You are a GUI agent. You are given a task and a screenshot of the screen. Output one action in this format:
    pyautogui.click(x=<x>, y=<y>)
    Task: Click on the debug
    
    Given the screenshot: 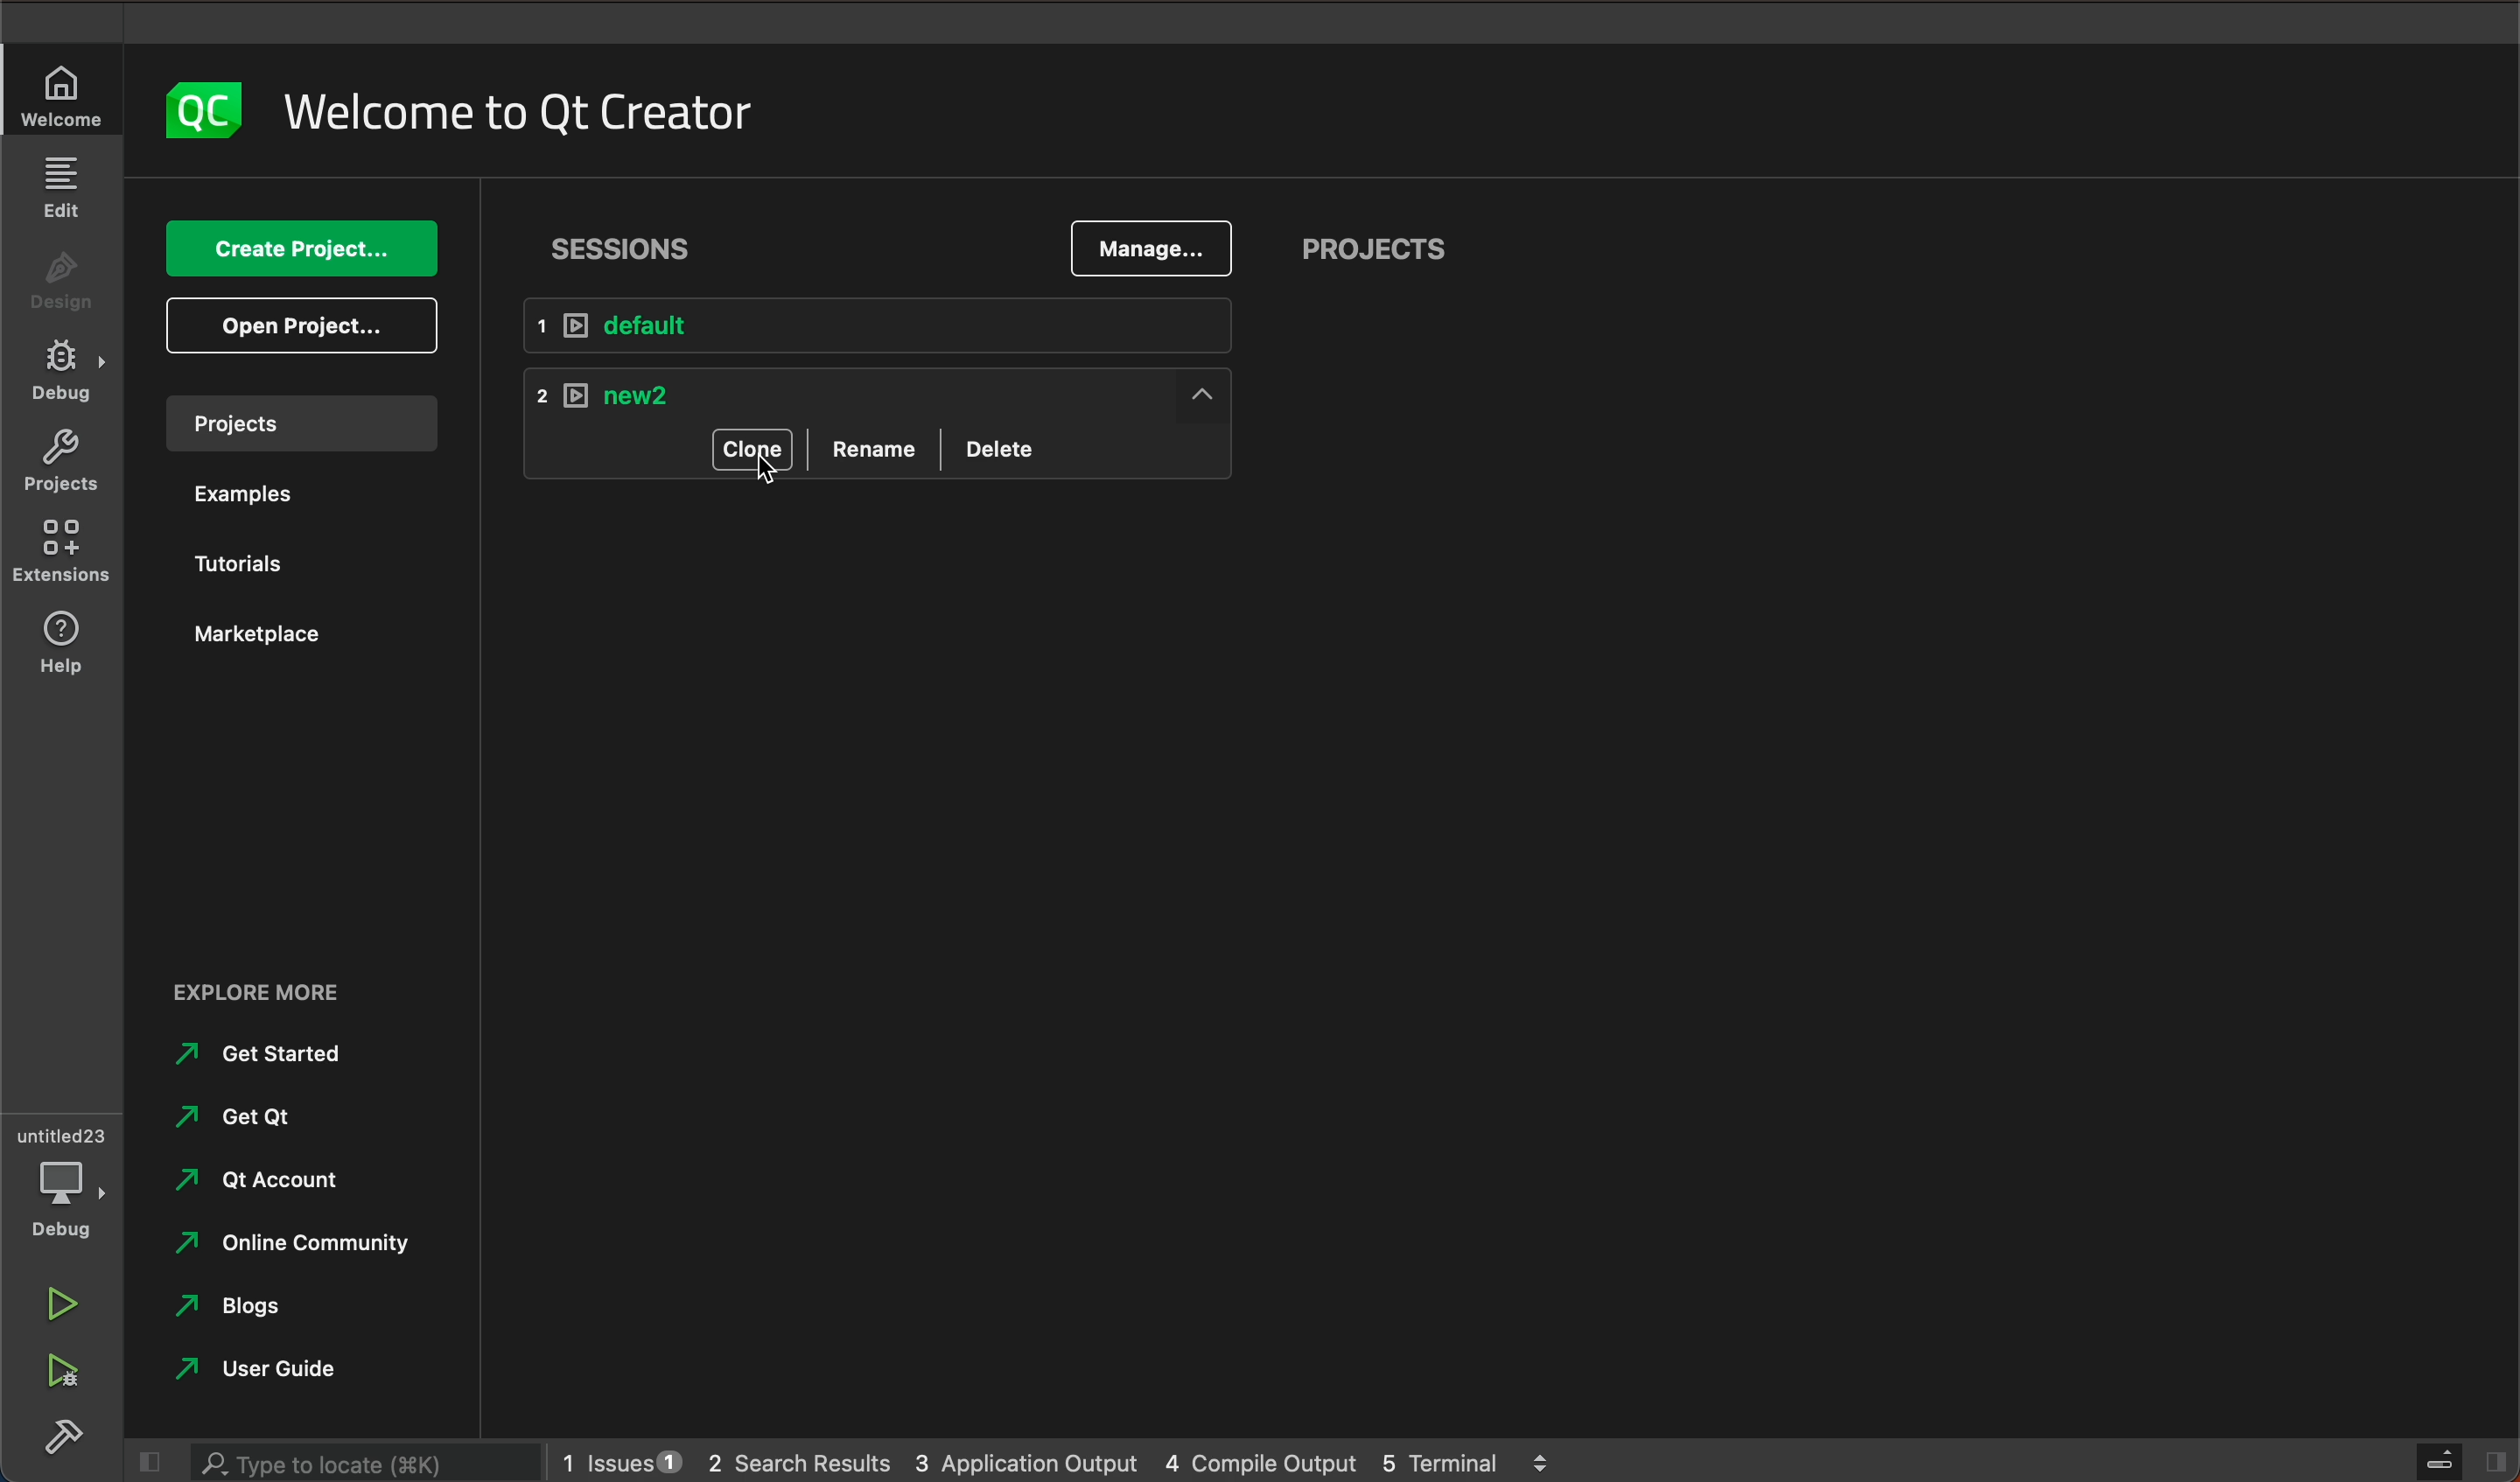 What is the action you would take?
    pyautogui.click(x=67, y=372)
    